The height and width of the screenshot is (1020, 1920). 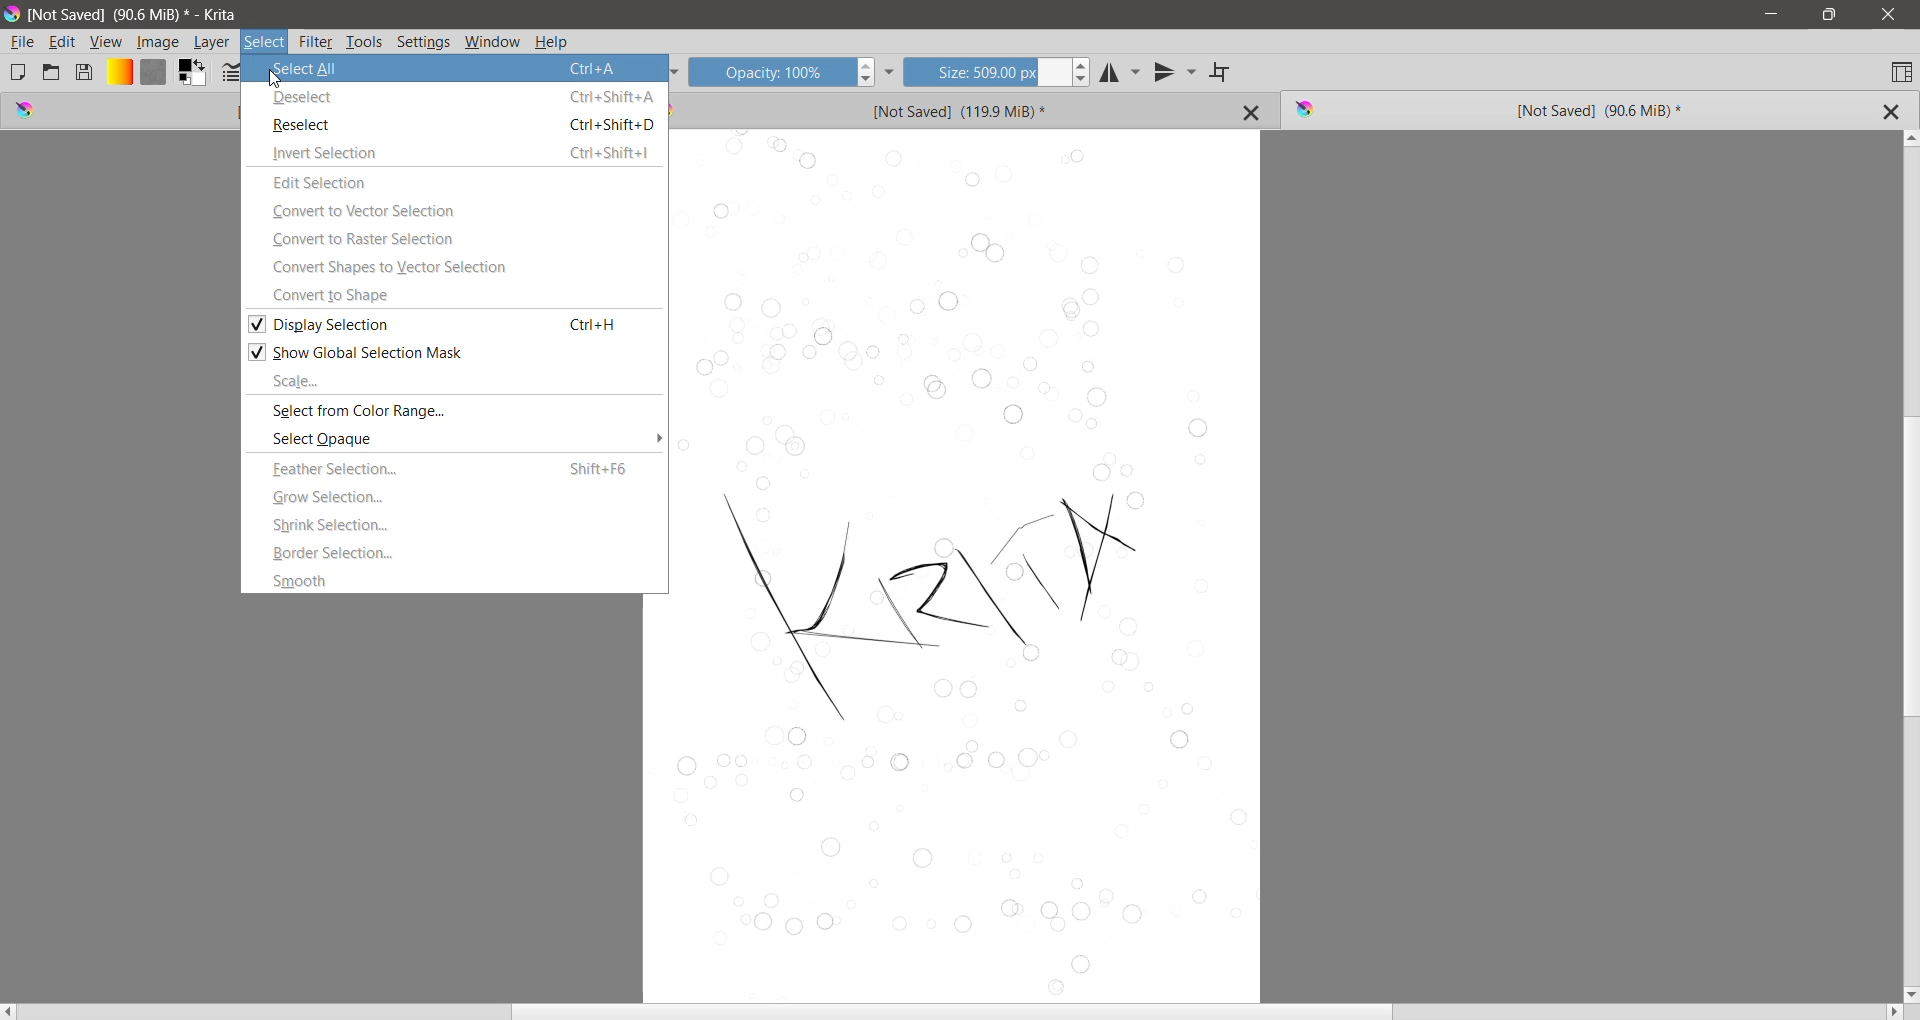 What do you see at coordinates (937, 109) in the screenshot?
I see `Unsaved Image Tab 2` at bounding box center [937, 109].